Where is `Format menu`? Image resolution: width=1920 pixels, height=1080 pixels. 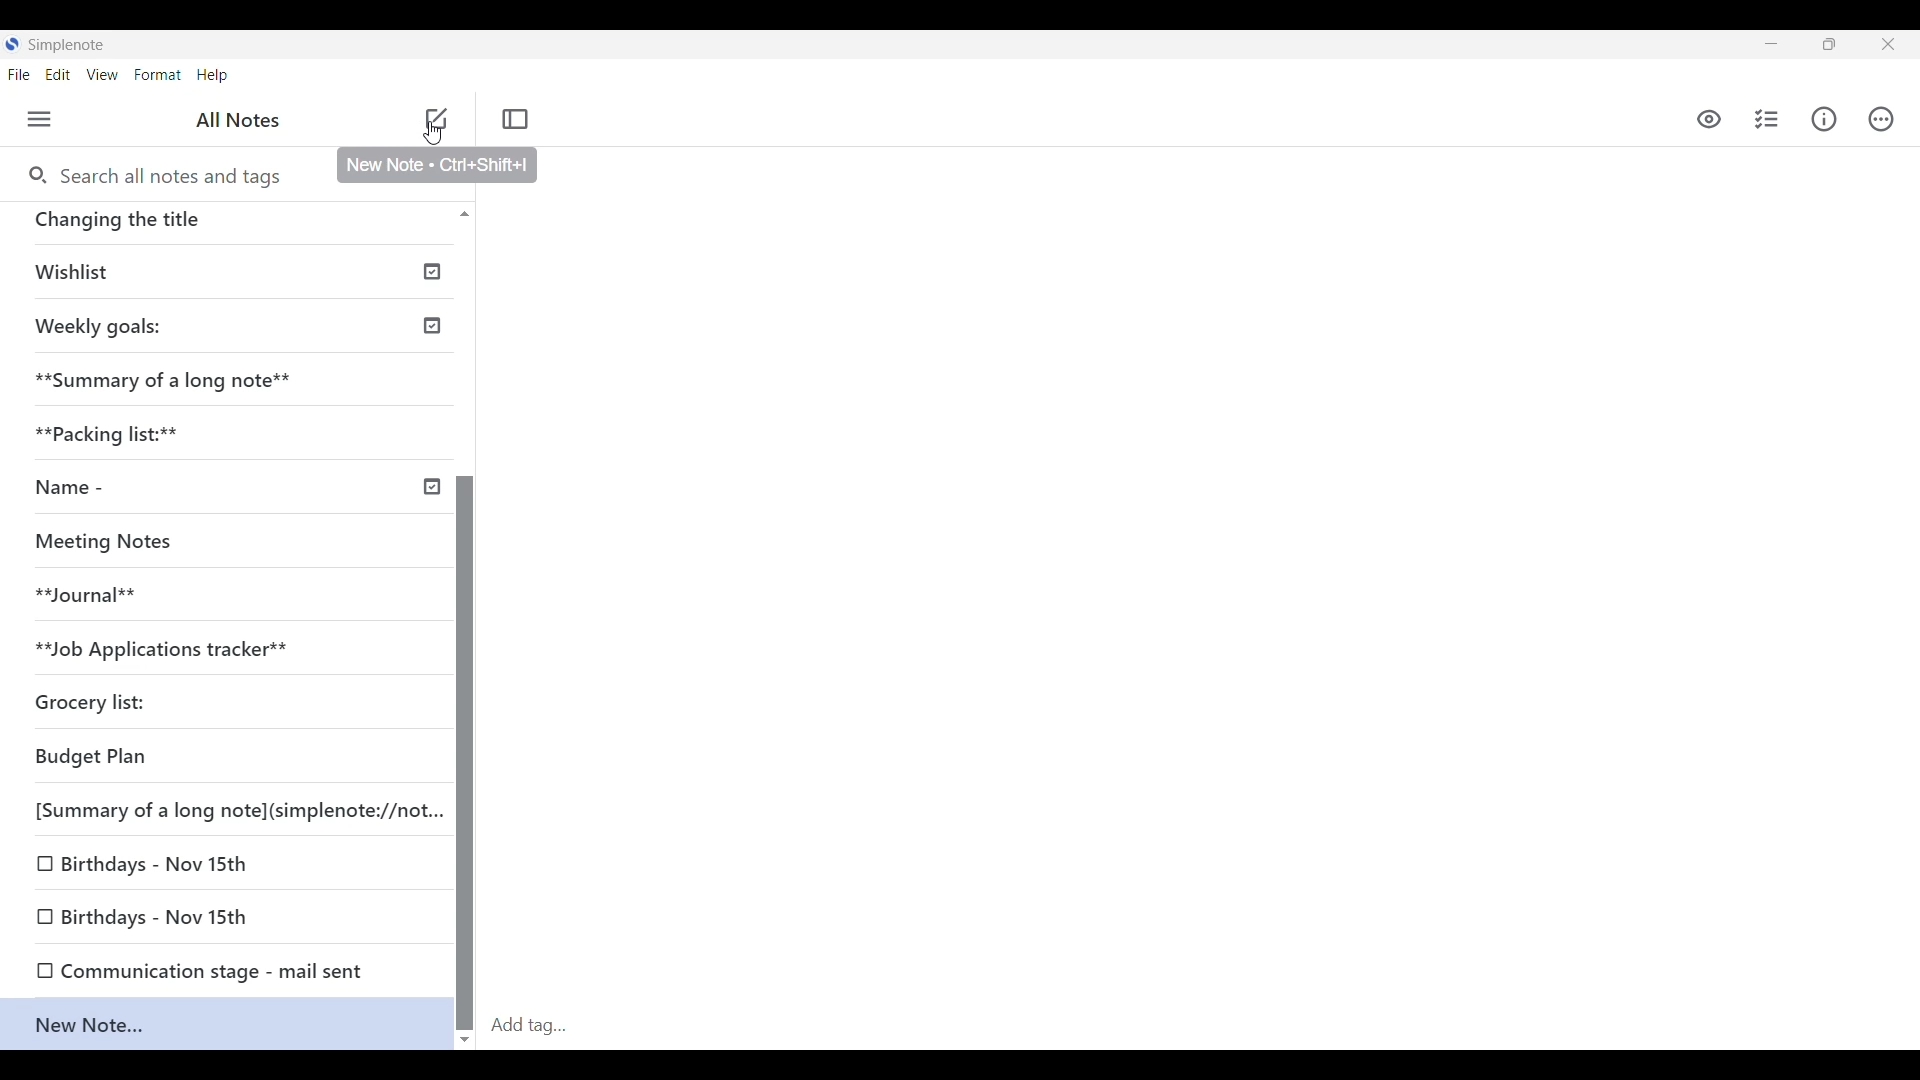
Format menu is located at coordinates (158, 75).